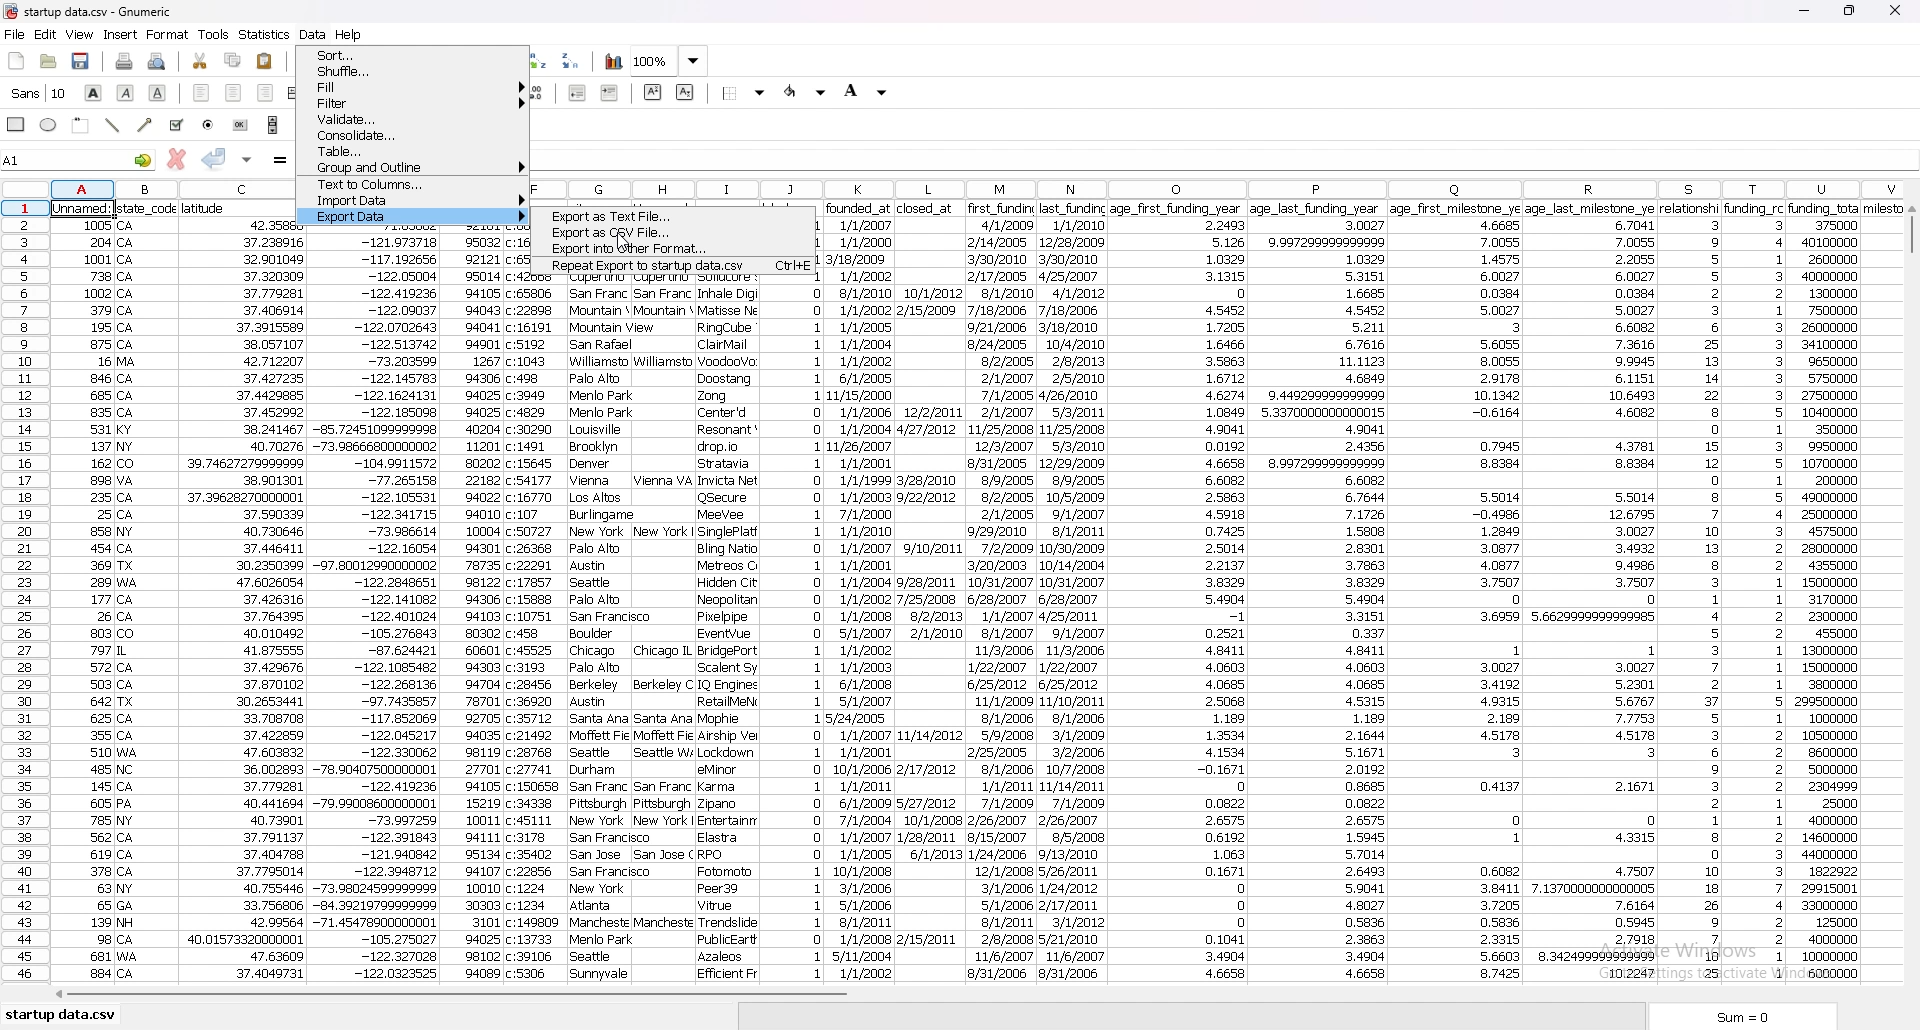 The height and width of the screenshot is (1030, 1920). What do you see at coordinates (159, 93) in the screenshot?
I see `underline` at bounding box center [159, 93].